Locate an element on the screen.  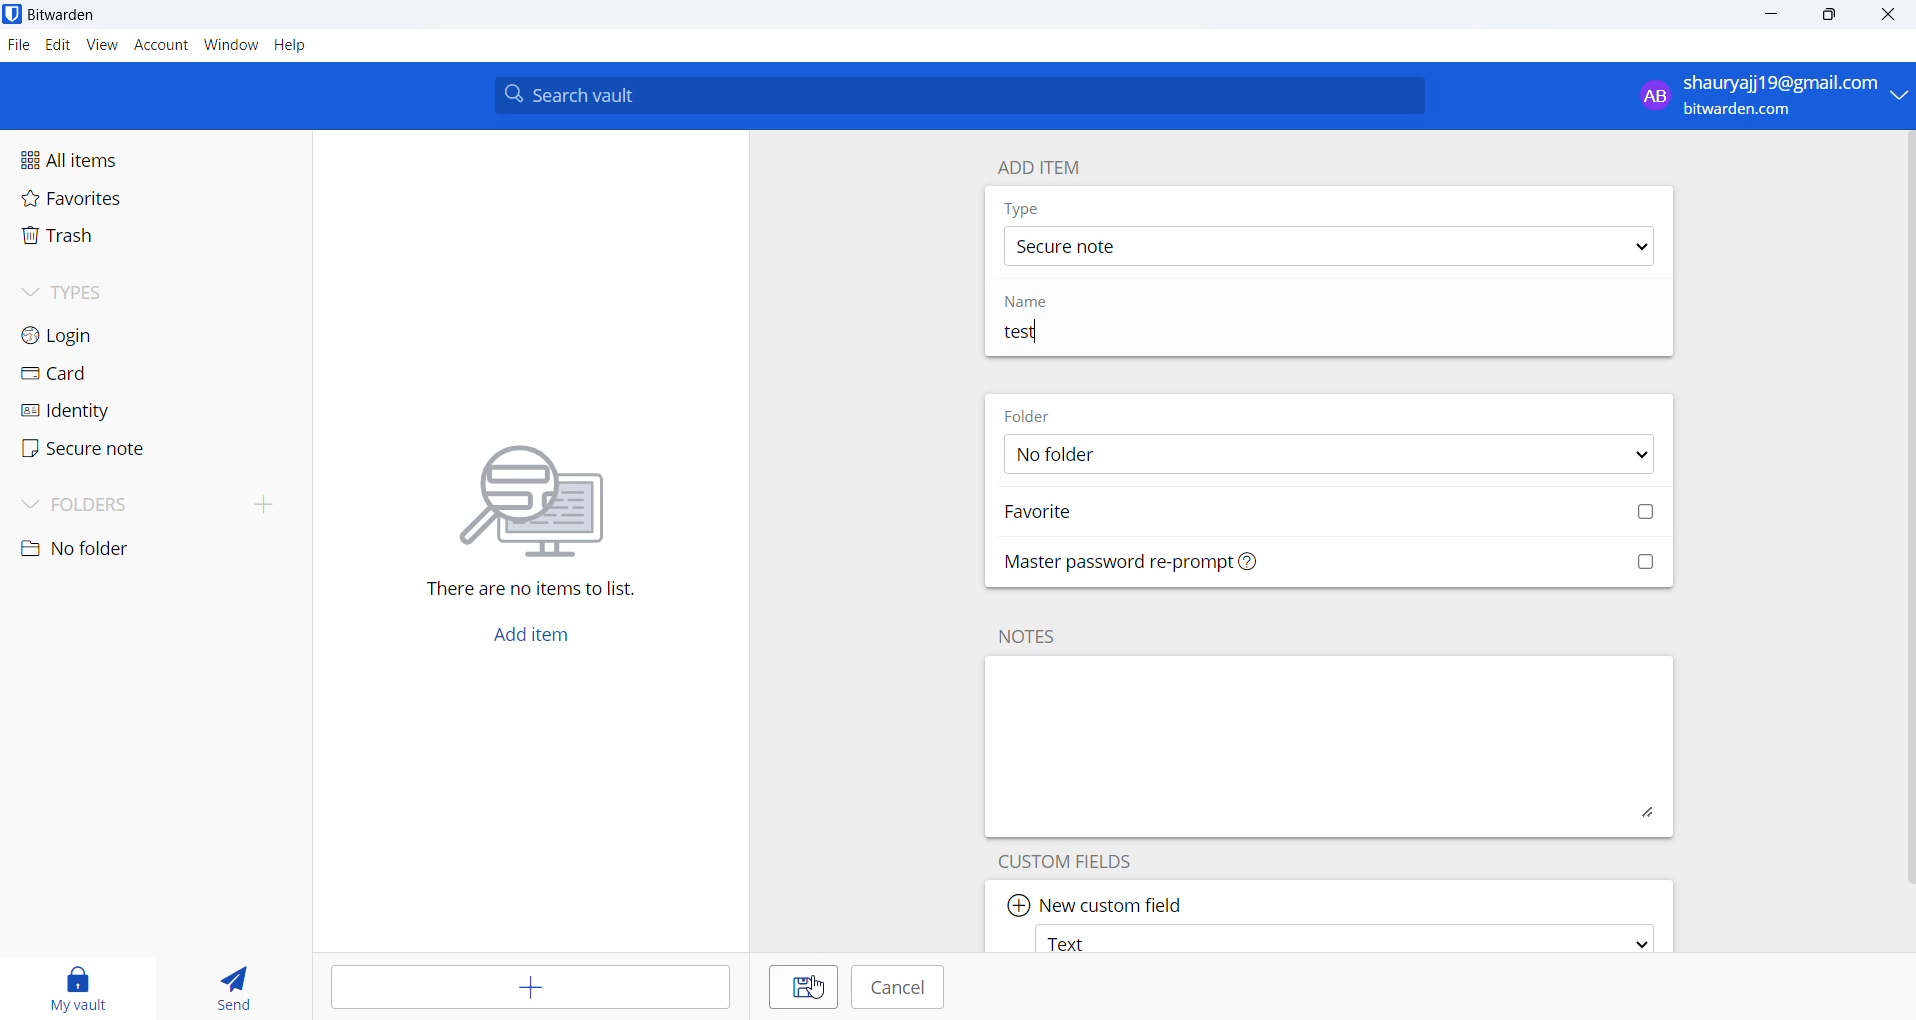
notes textarea is located at coordinates (1330, 746).